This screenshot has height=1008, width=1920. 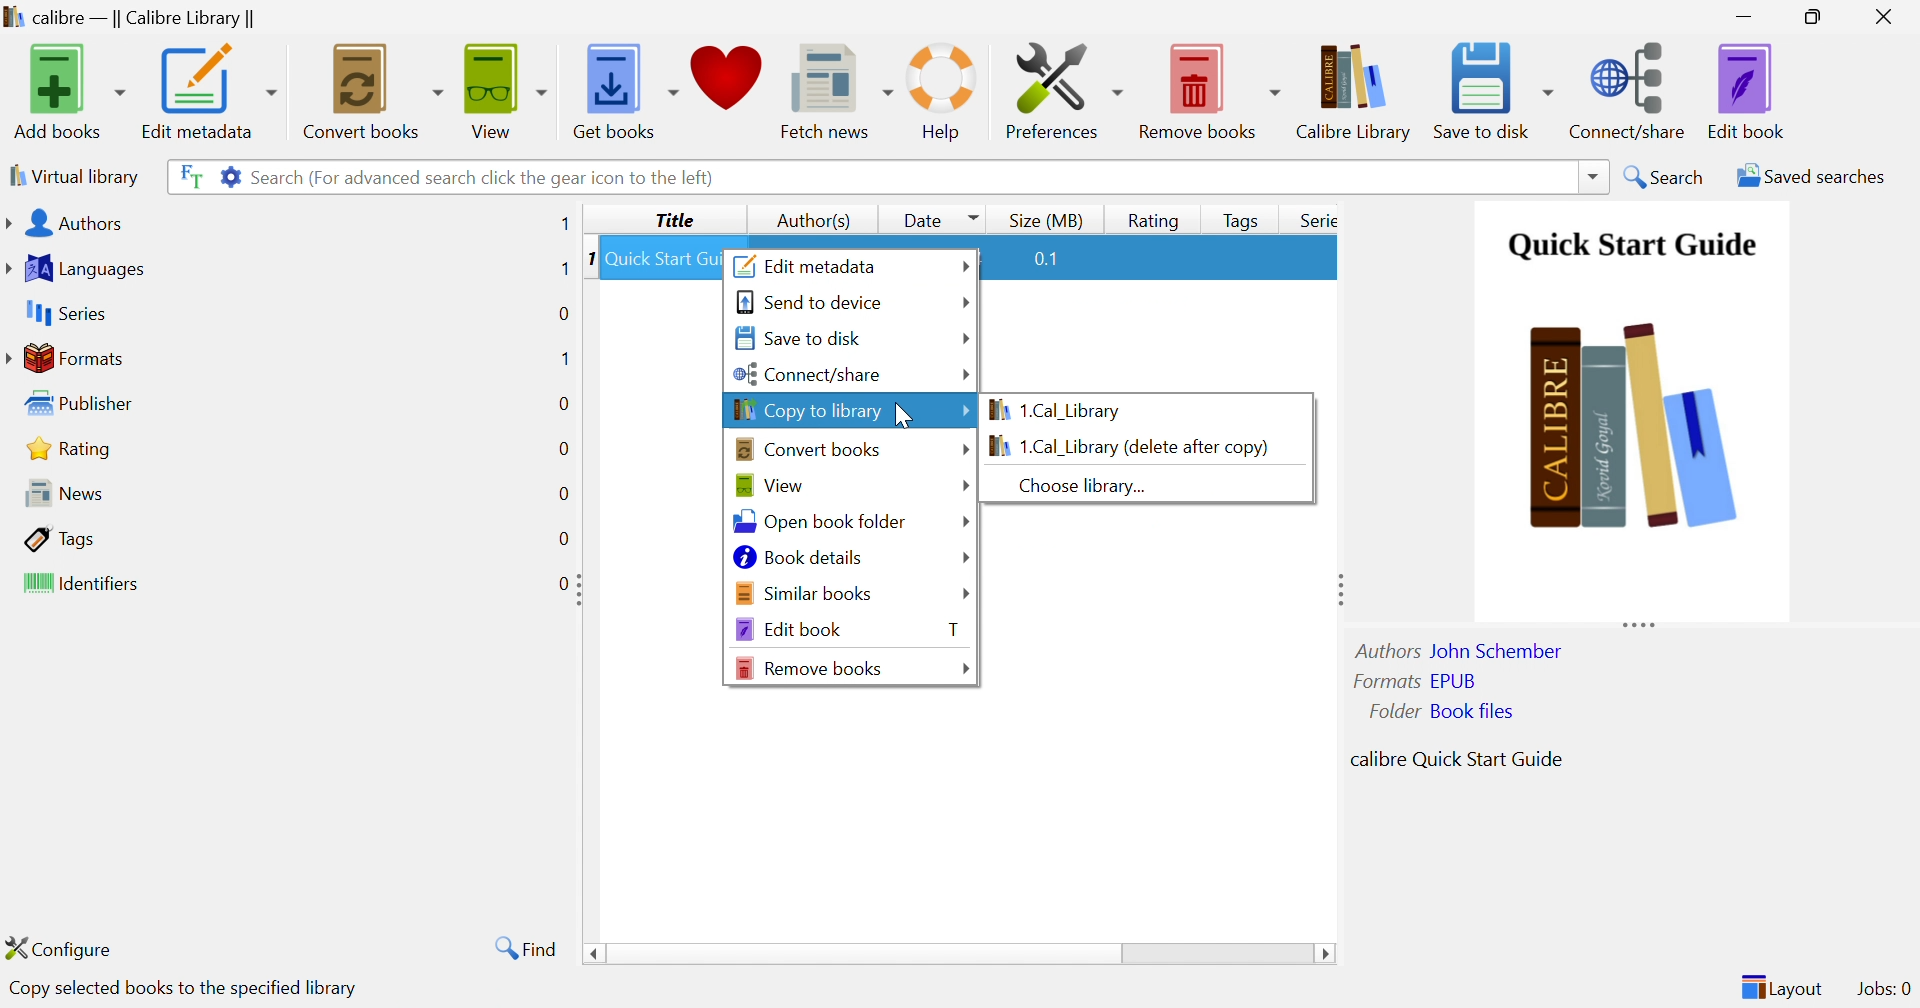 What do you see at coordinates (809, 408) in the screenshot?
I see `Copy to library` at bounding box center [809, 408].